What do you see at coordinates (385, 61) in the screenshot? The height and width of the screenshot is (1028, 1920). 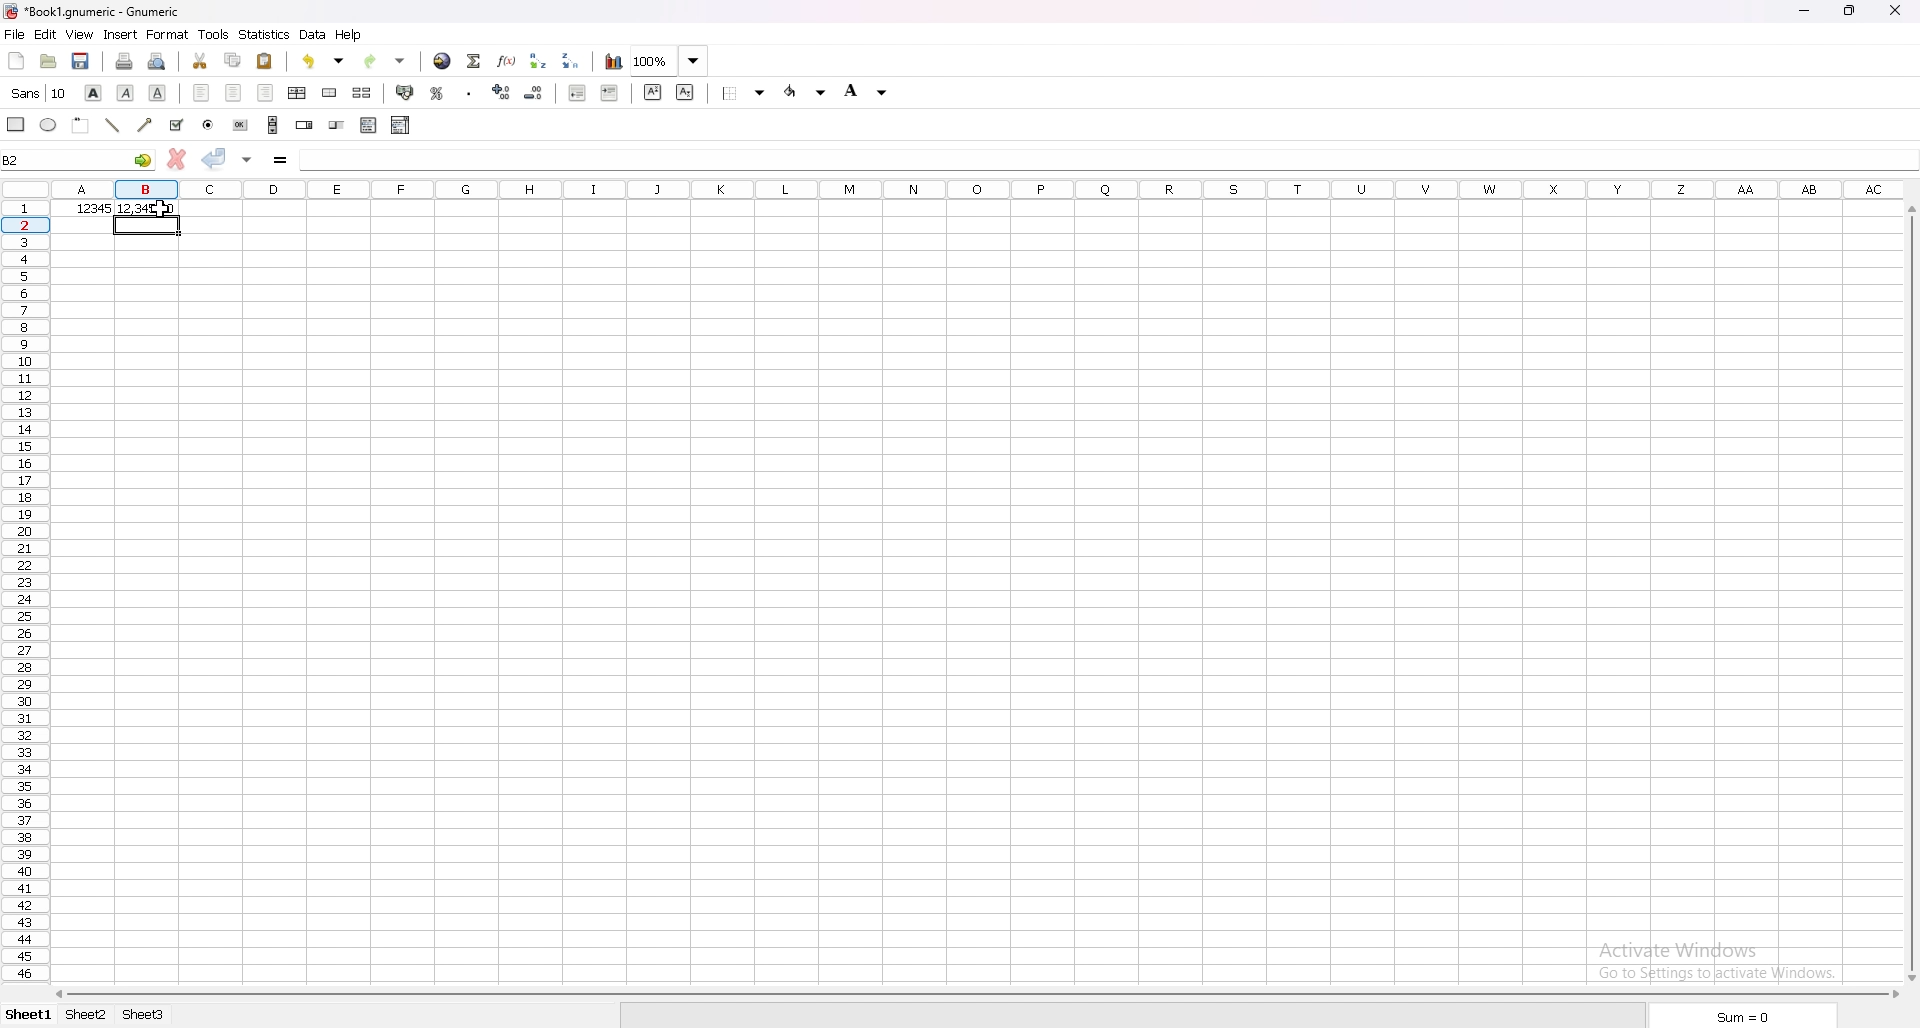 I see `redo` at bounding box center [385, 61].